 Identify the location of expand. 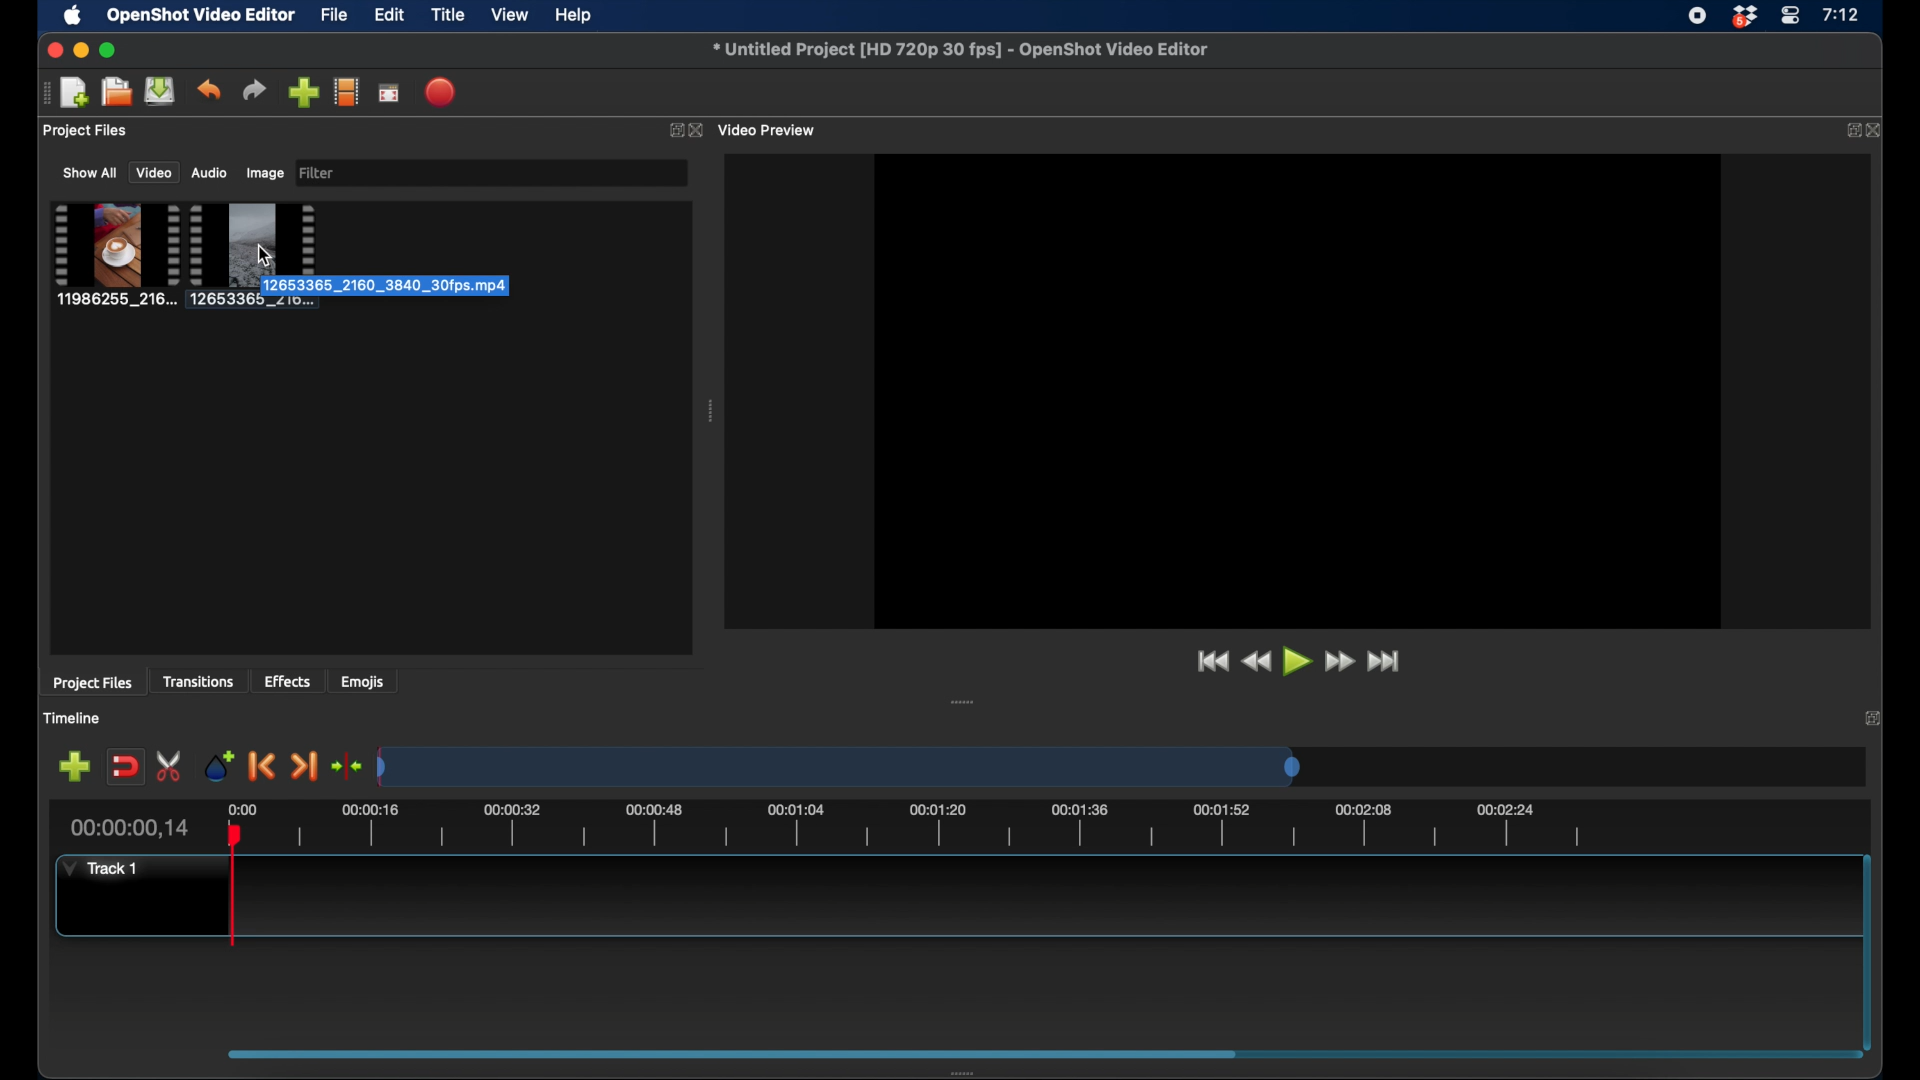
(1852, 131).